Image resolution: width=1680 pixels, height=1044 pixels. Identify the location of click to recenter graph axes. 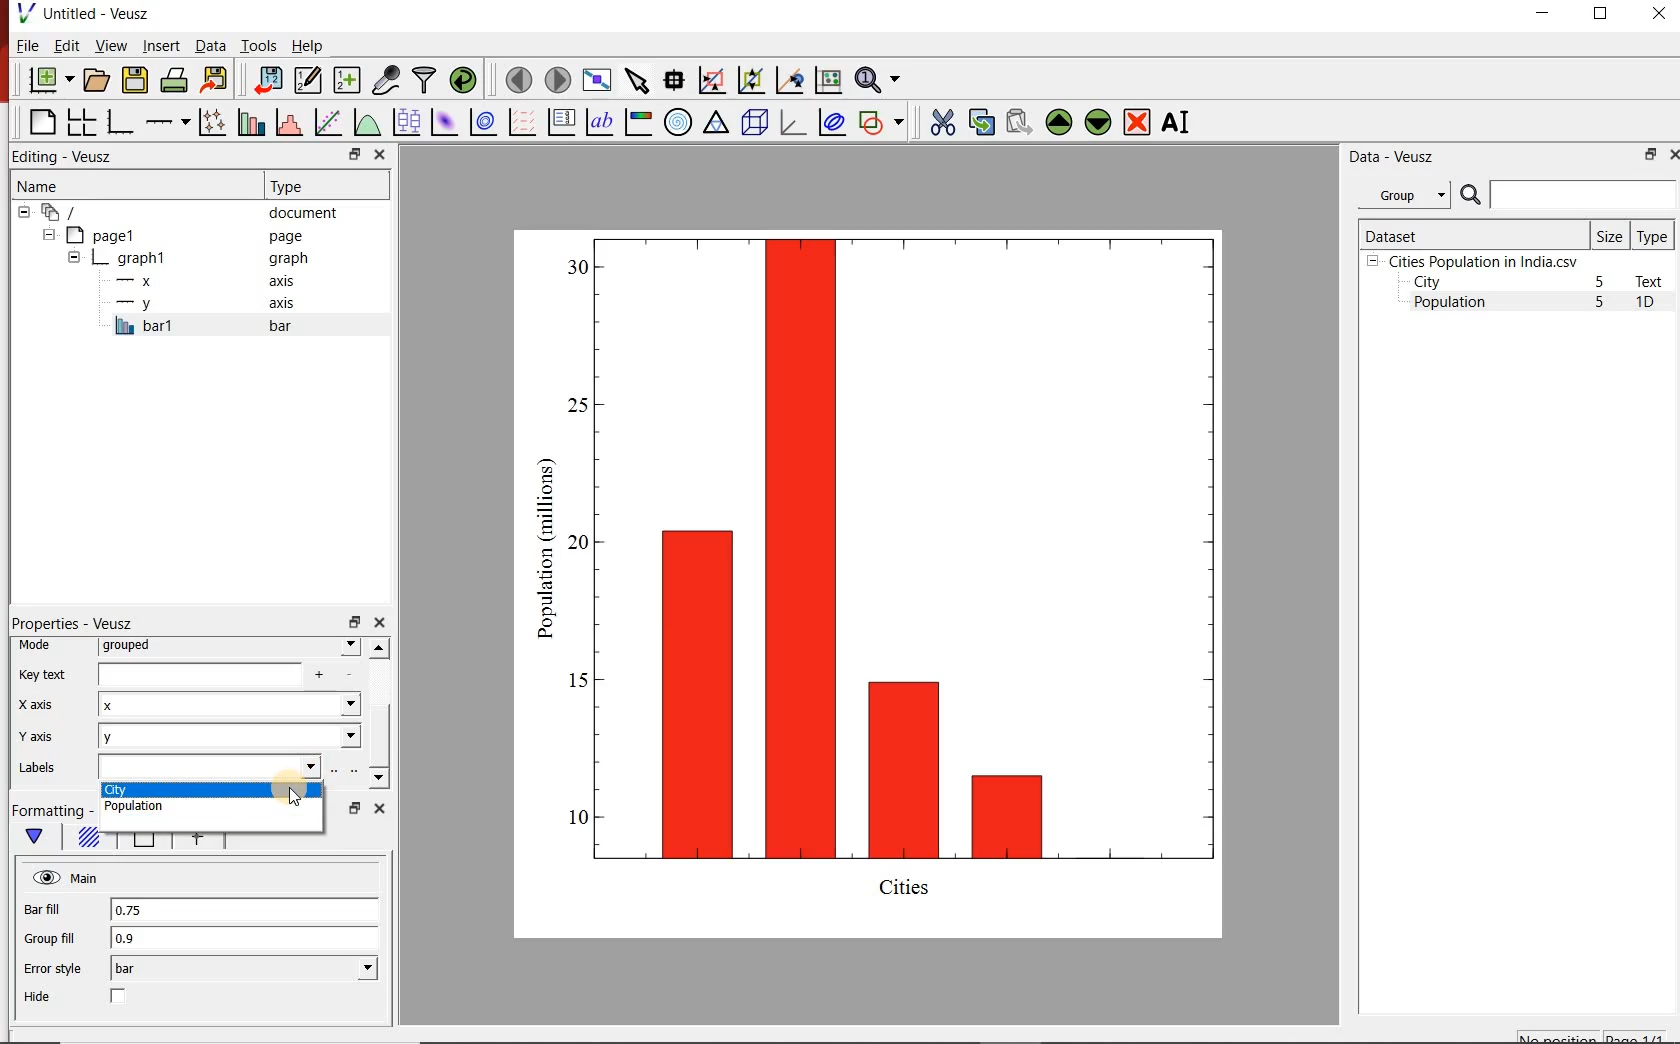
(788, 81).